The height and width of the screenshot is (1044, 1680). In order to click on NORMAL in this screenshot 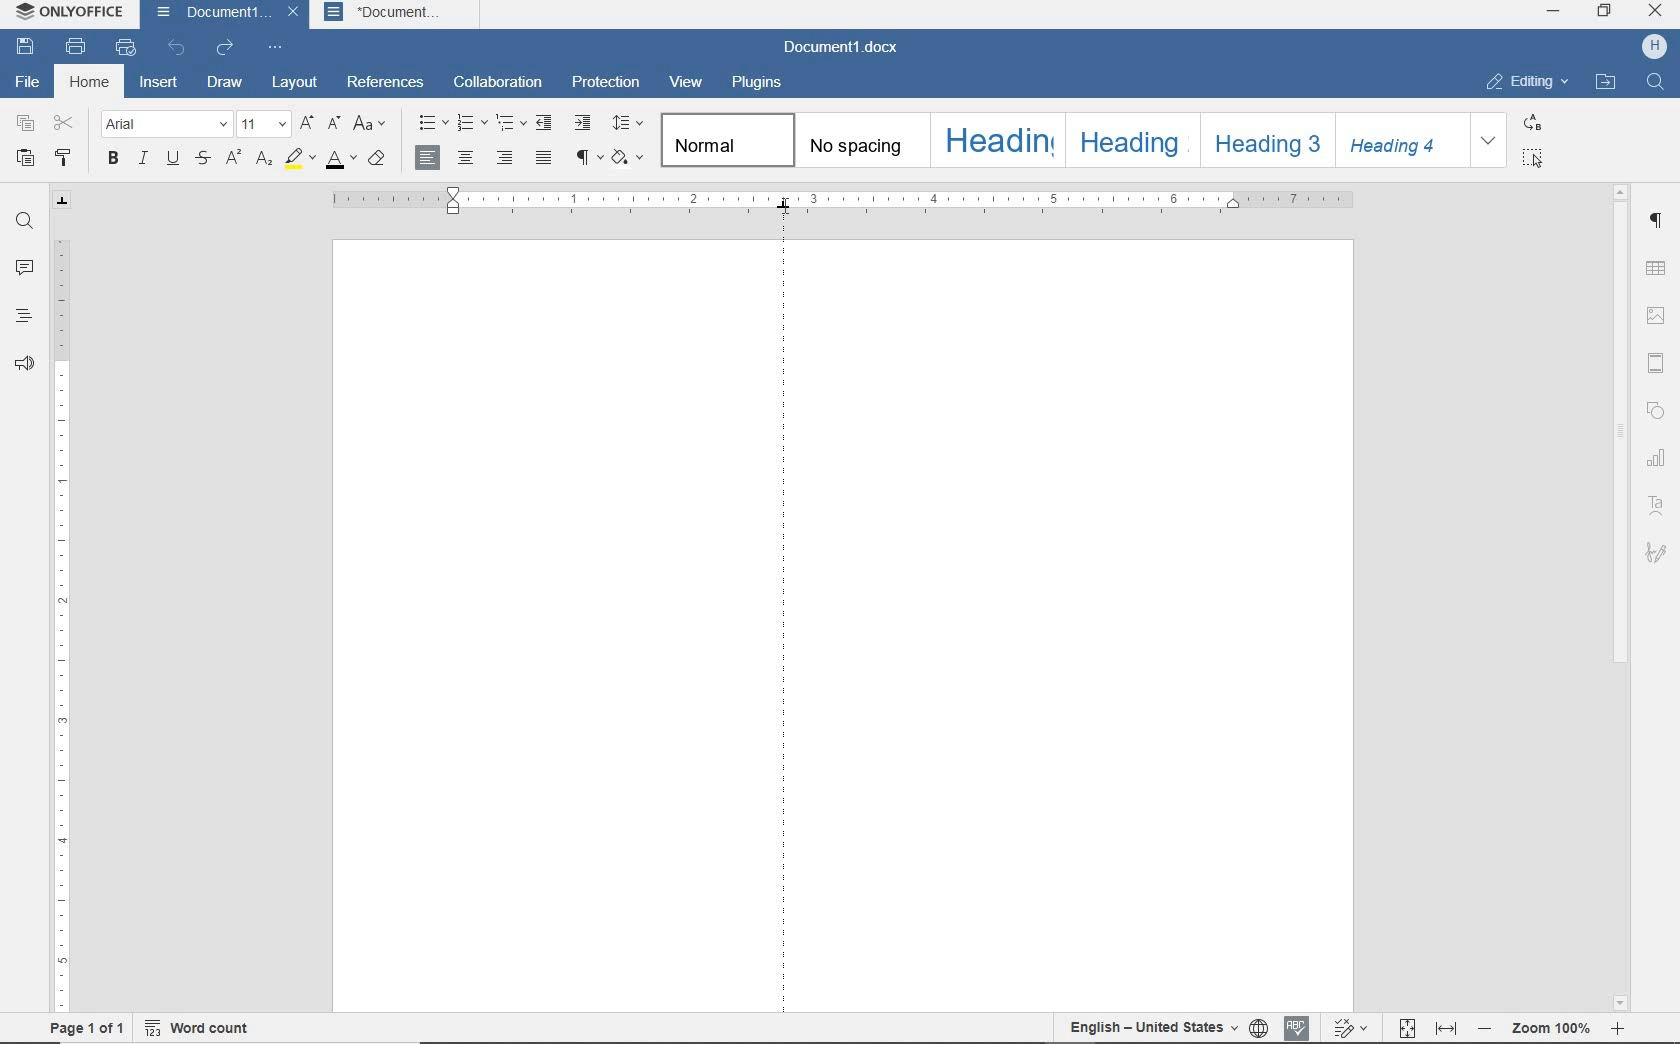, I will do `click(723, 140)`.